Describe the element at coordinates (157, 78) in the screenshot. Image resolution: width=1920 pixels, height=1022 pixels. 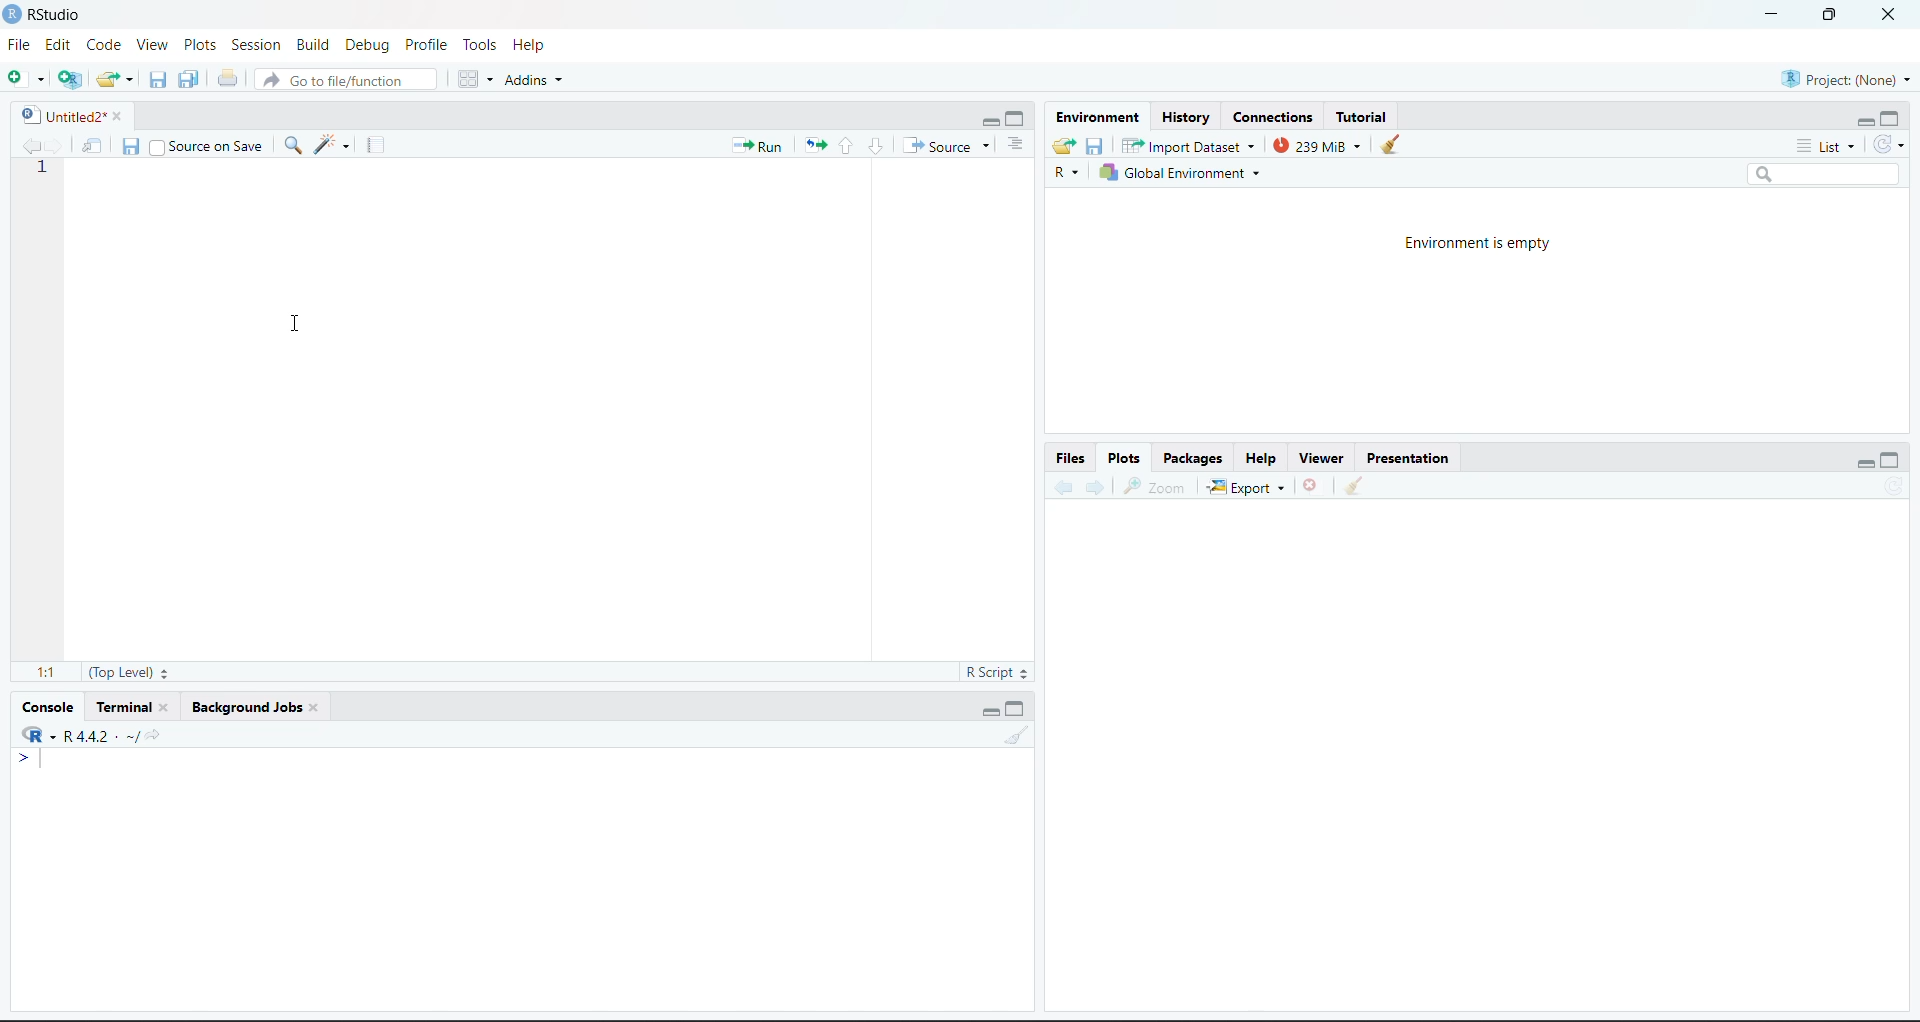
I see `Save current document (Ctrl + S)` at that location.